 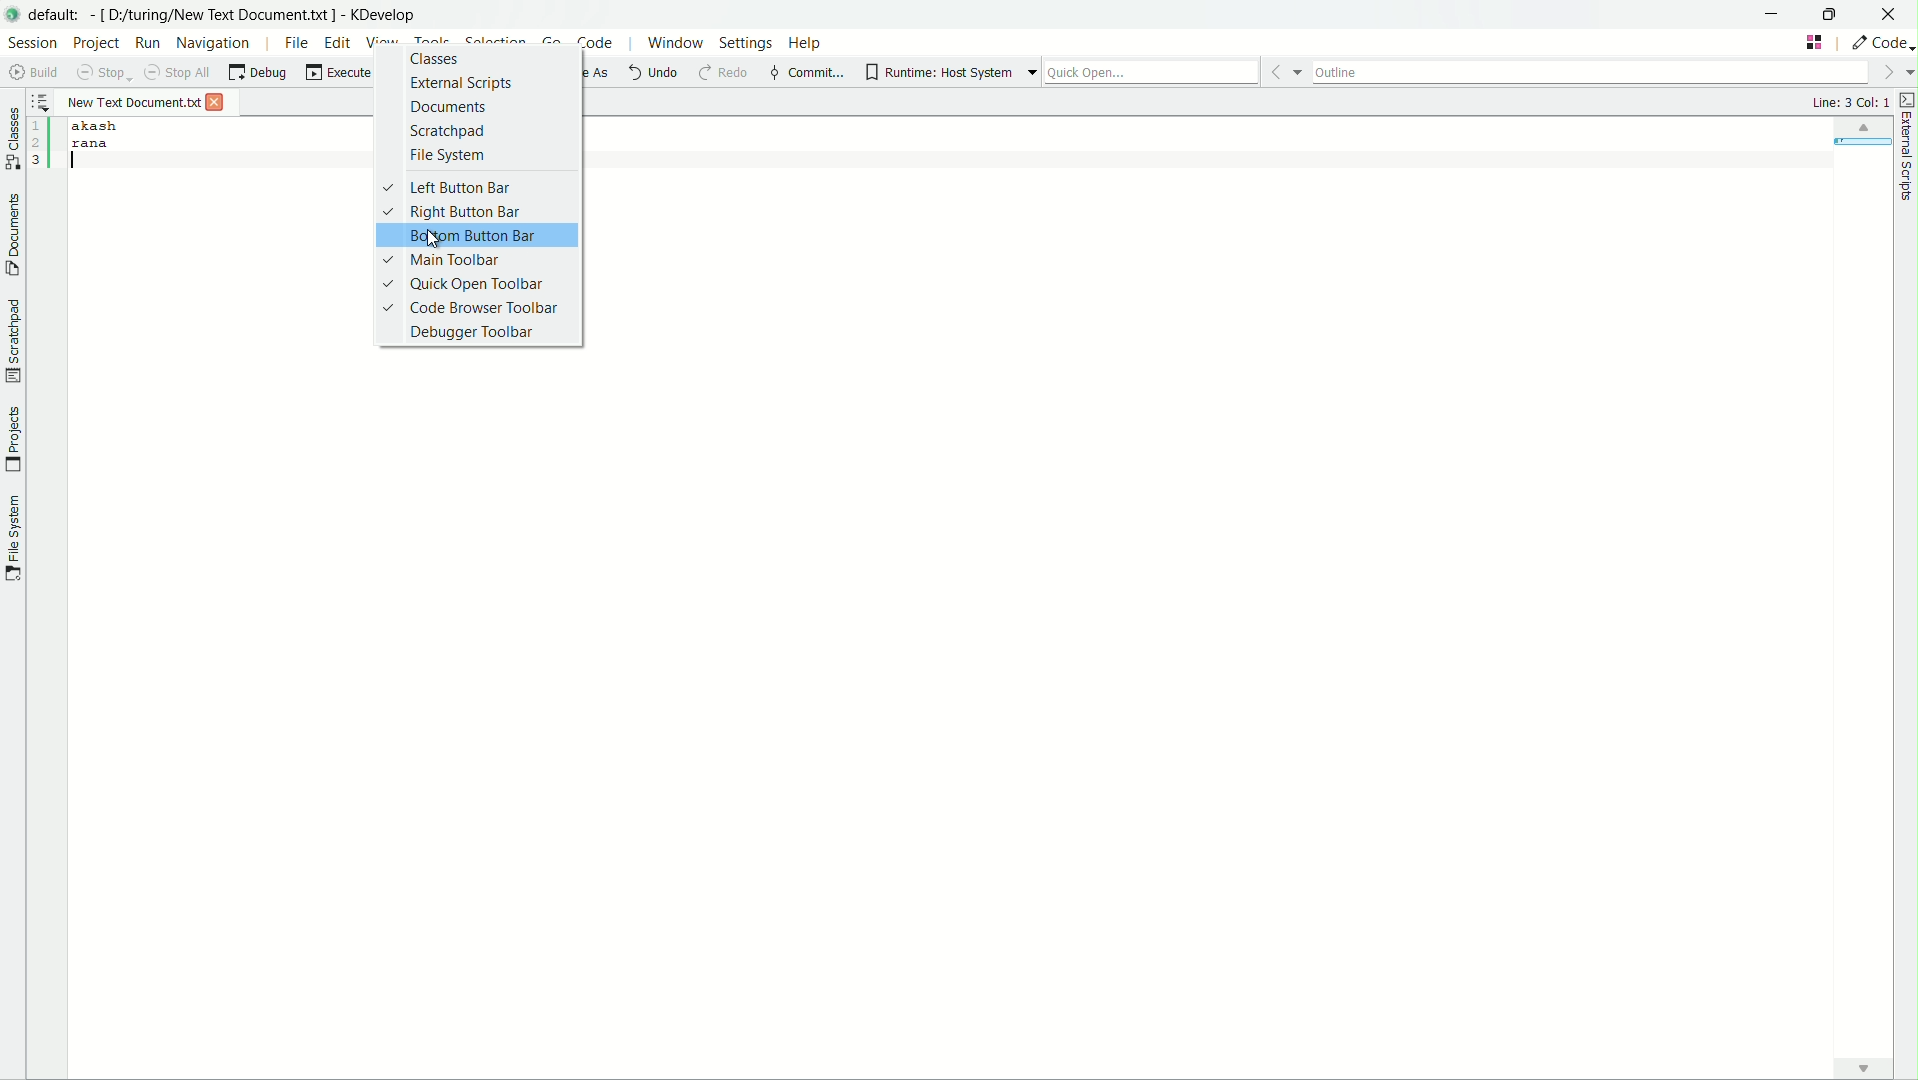 I want to click on execute action to change the area, so click(x=1880, y=43).